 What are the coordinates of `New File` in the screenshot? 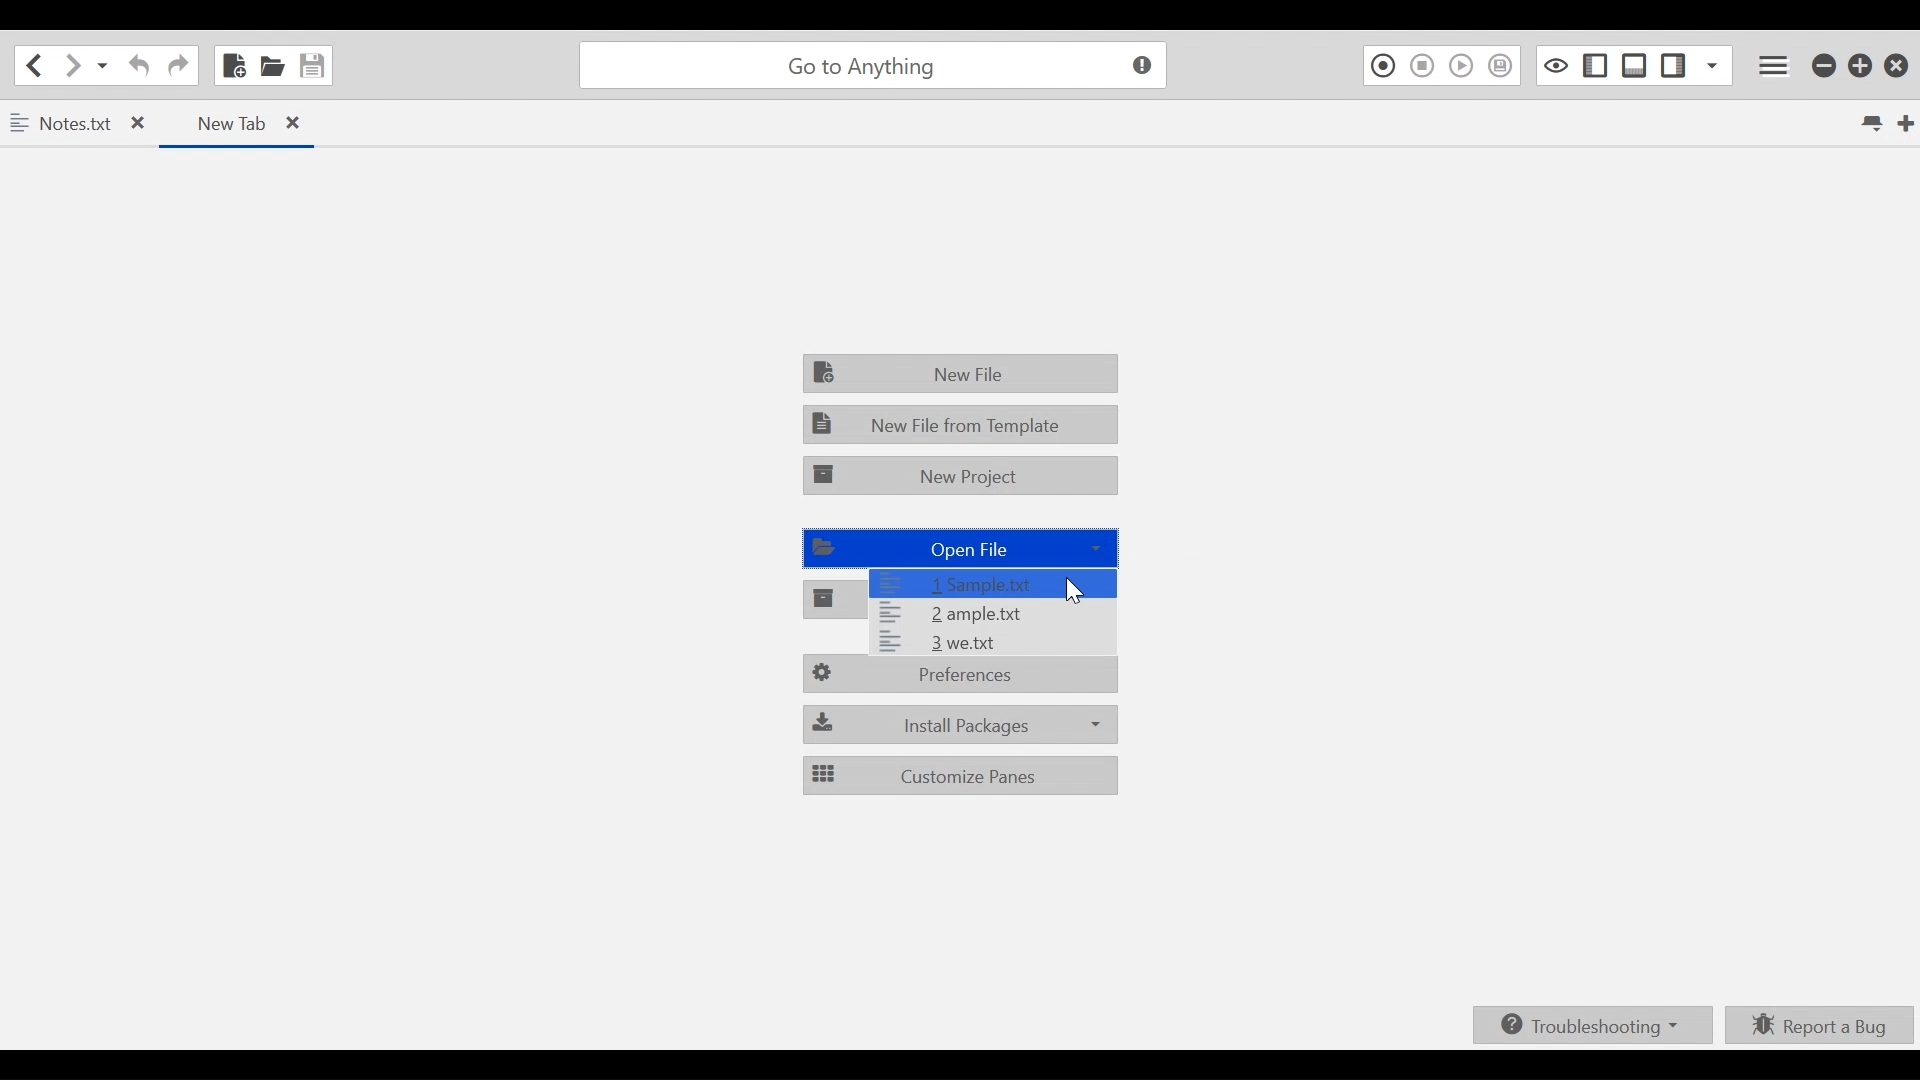 It's located at (961, 373).